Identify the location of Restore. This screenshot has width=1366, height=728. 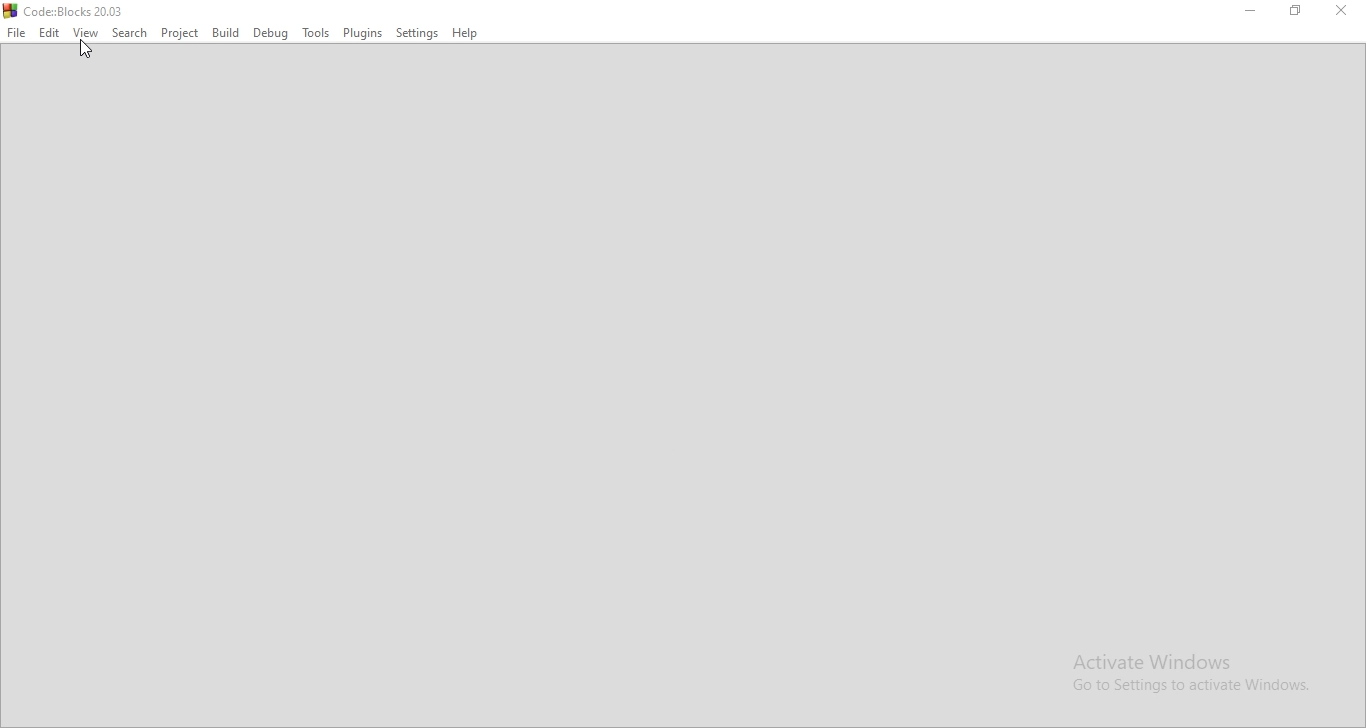
(1298, 13).